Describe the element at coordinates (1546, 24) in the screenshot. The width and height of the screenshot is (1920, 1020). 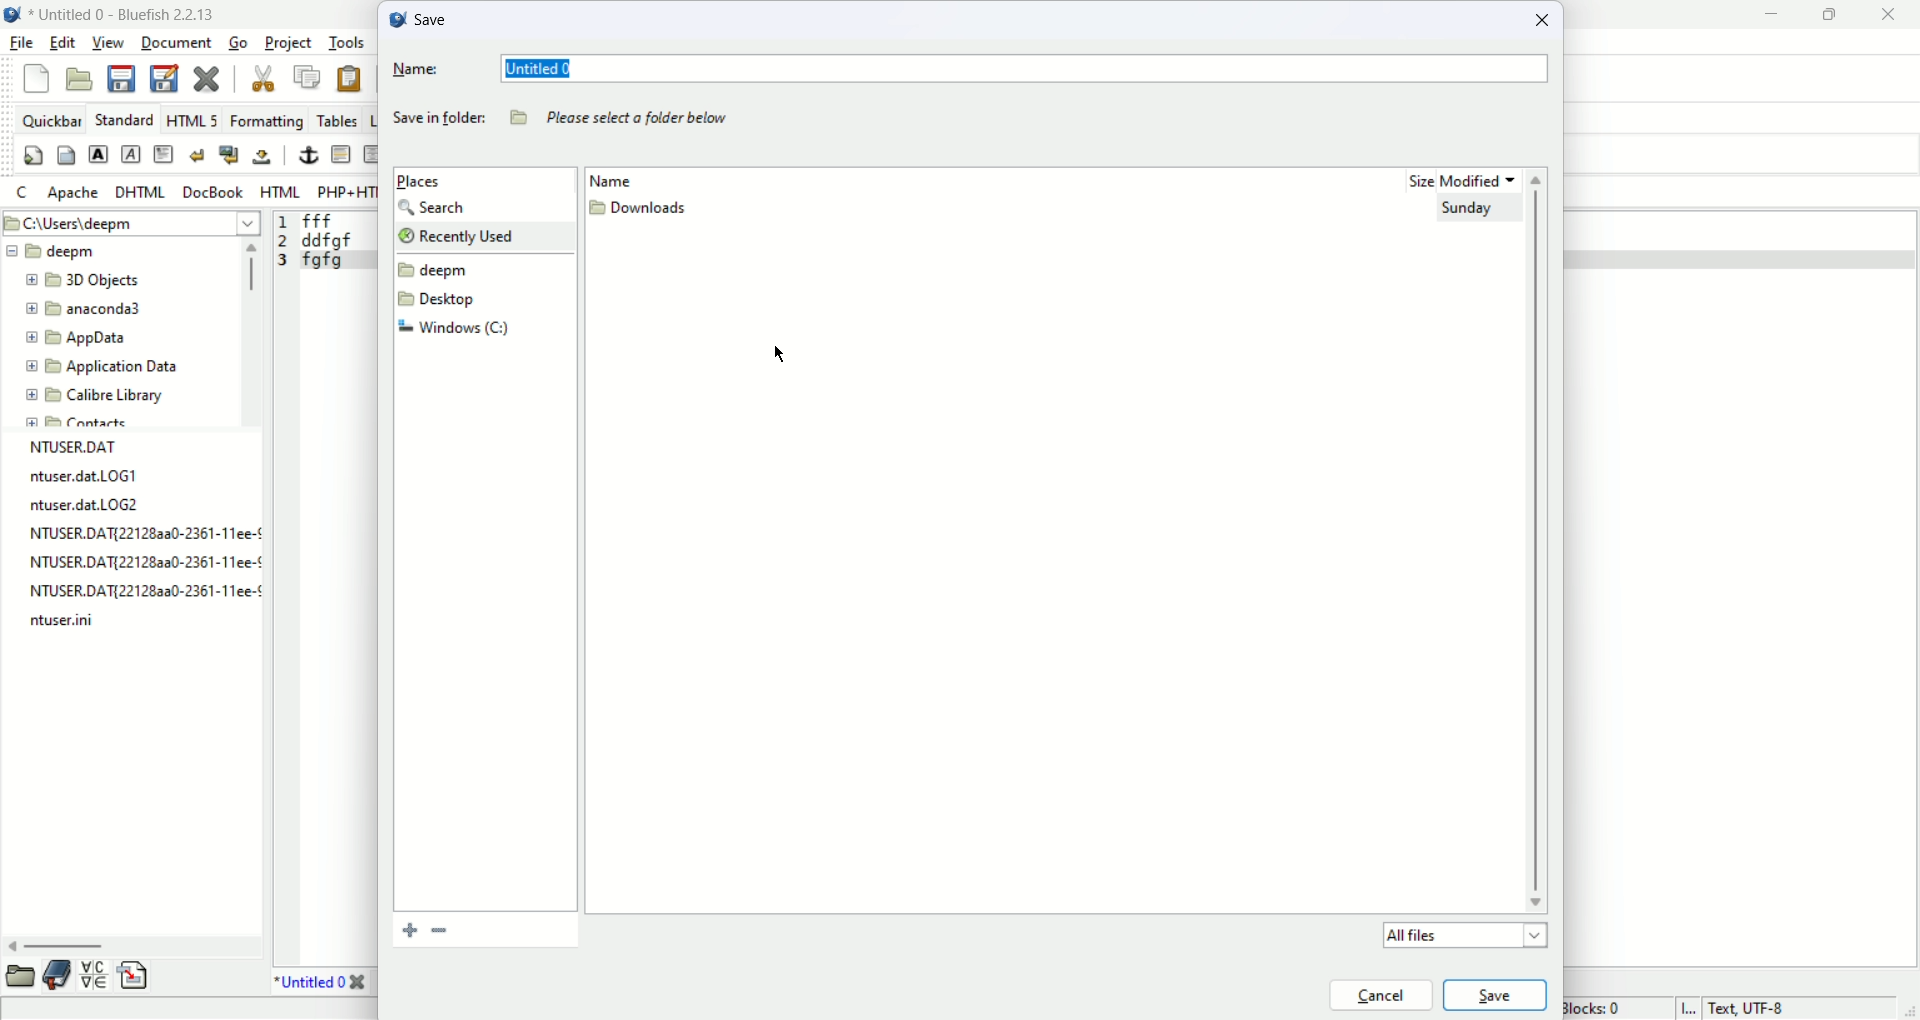
I see `close` at that location.